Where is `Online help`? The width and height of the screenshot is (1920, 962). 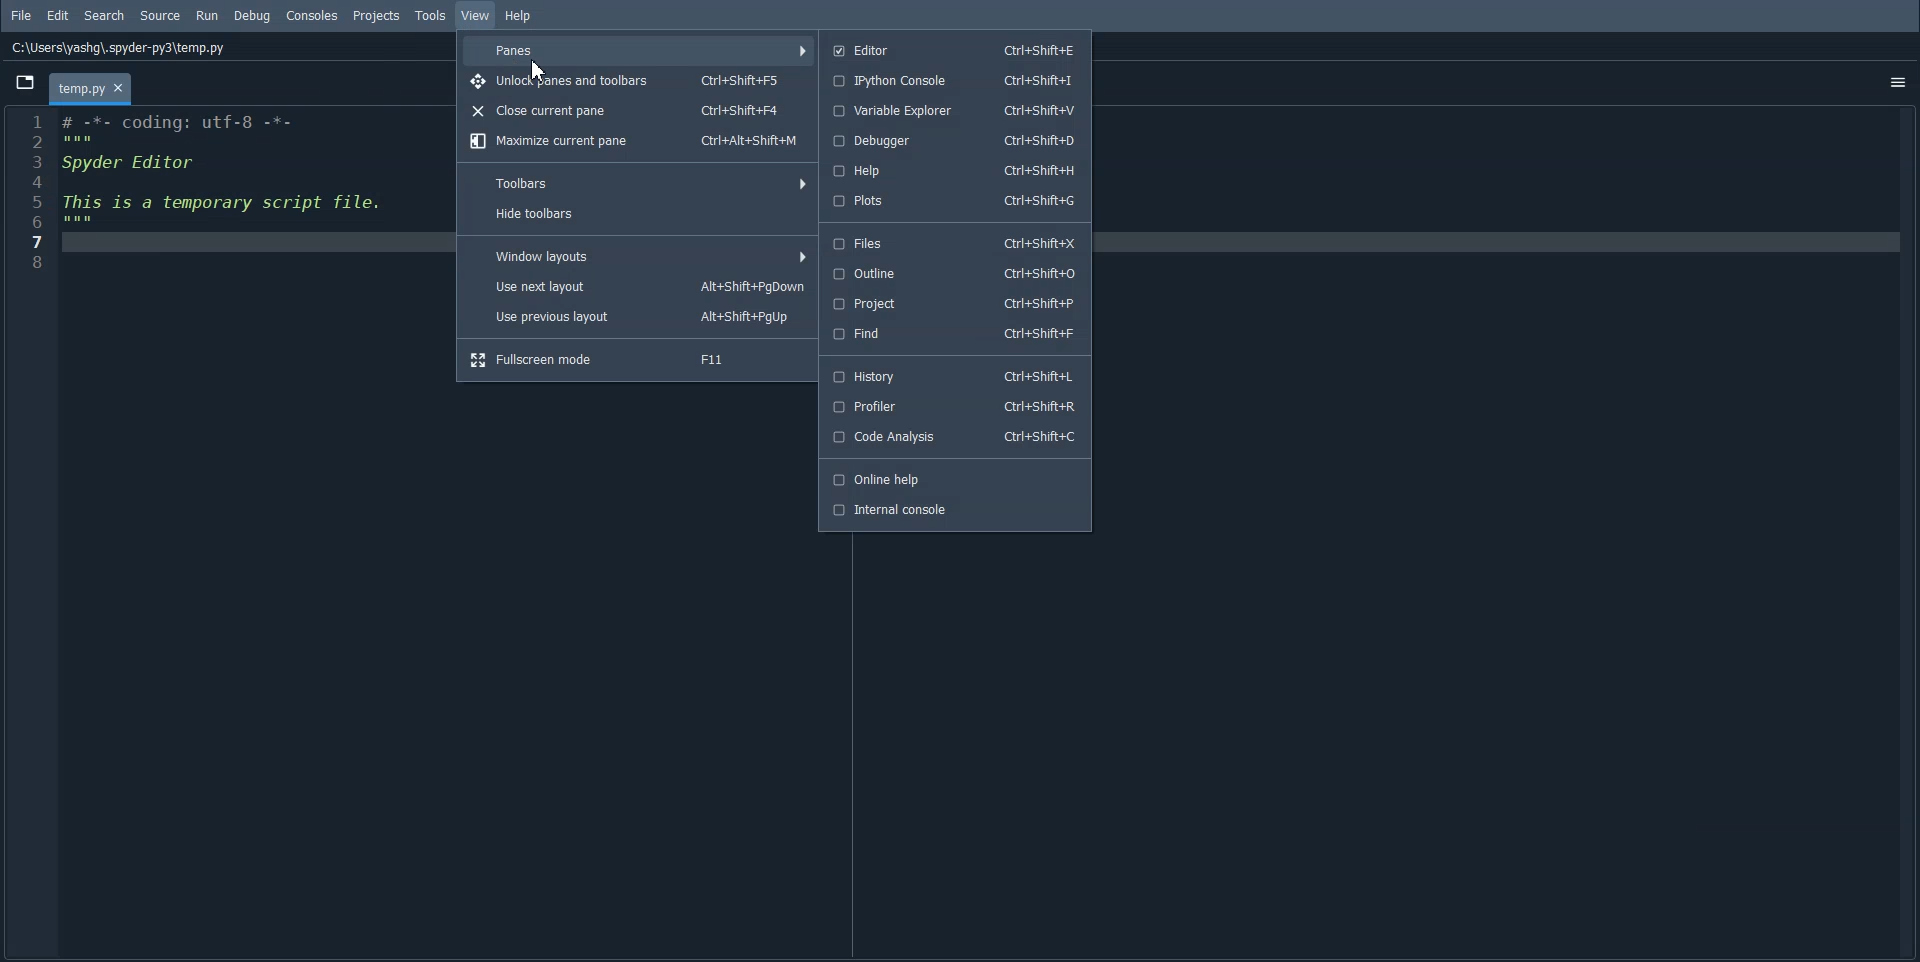
Online help is located at coordinates (955, 478).